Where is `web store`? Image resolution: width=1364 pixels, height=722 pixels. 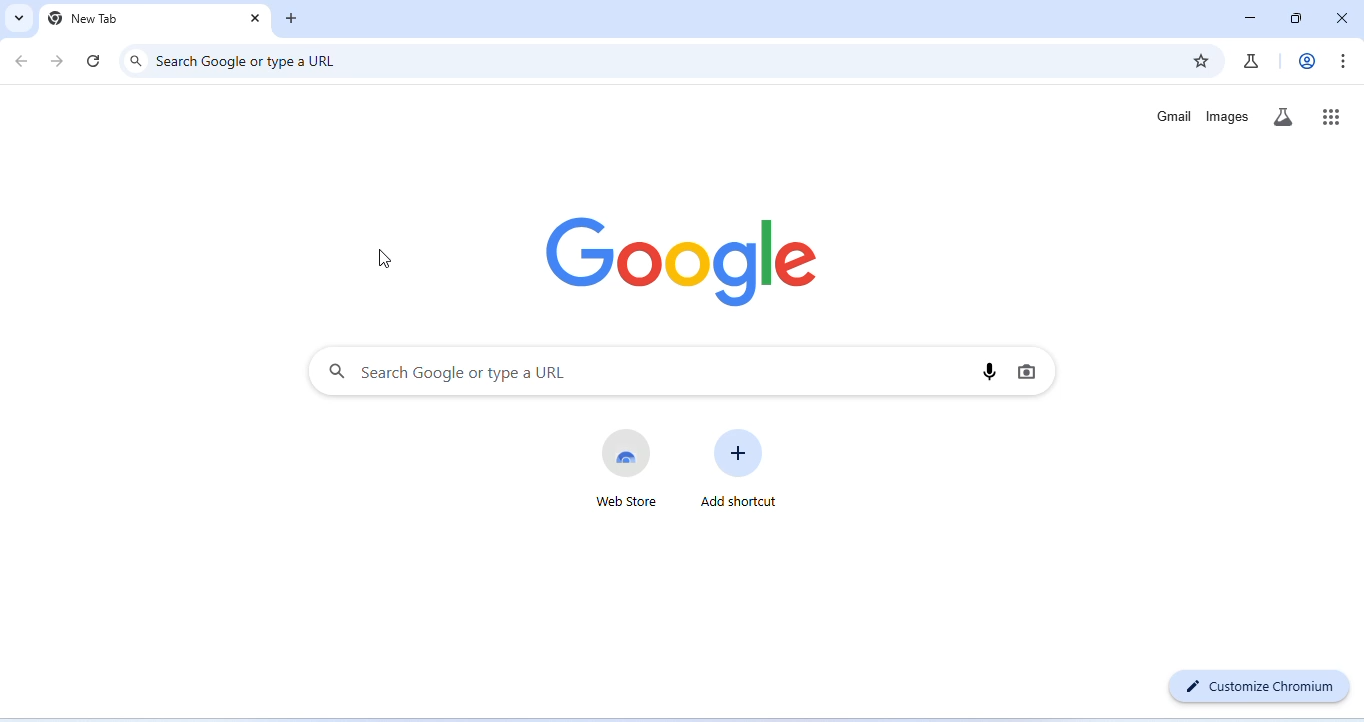
web store is located at coordinates (627, 467).